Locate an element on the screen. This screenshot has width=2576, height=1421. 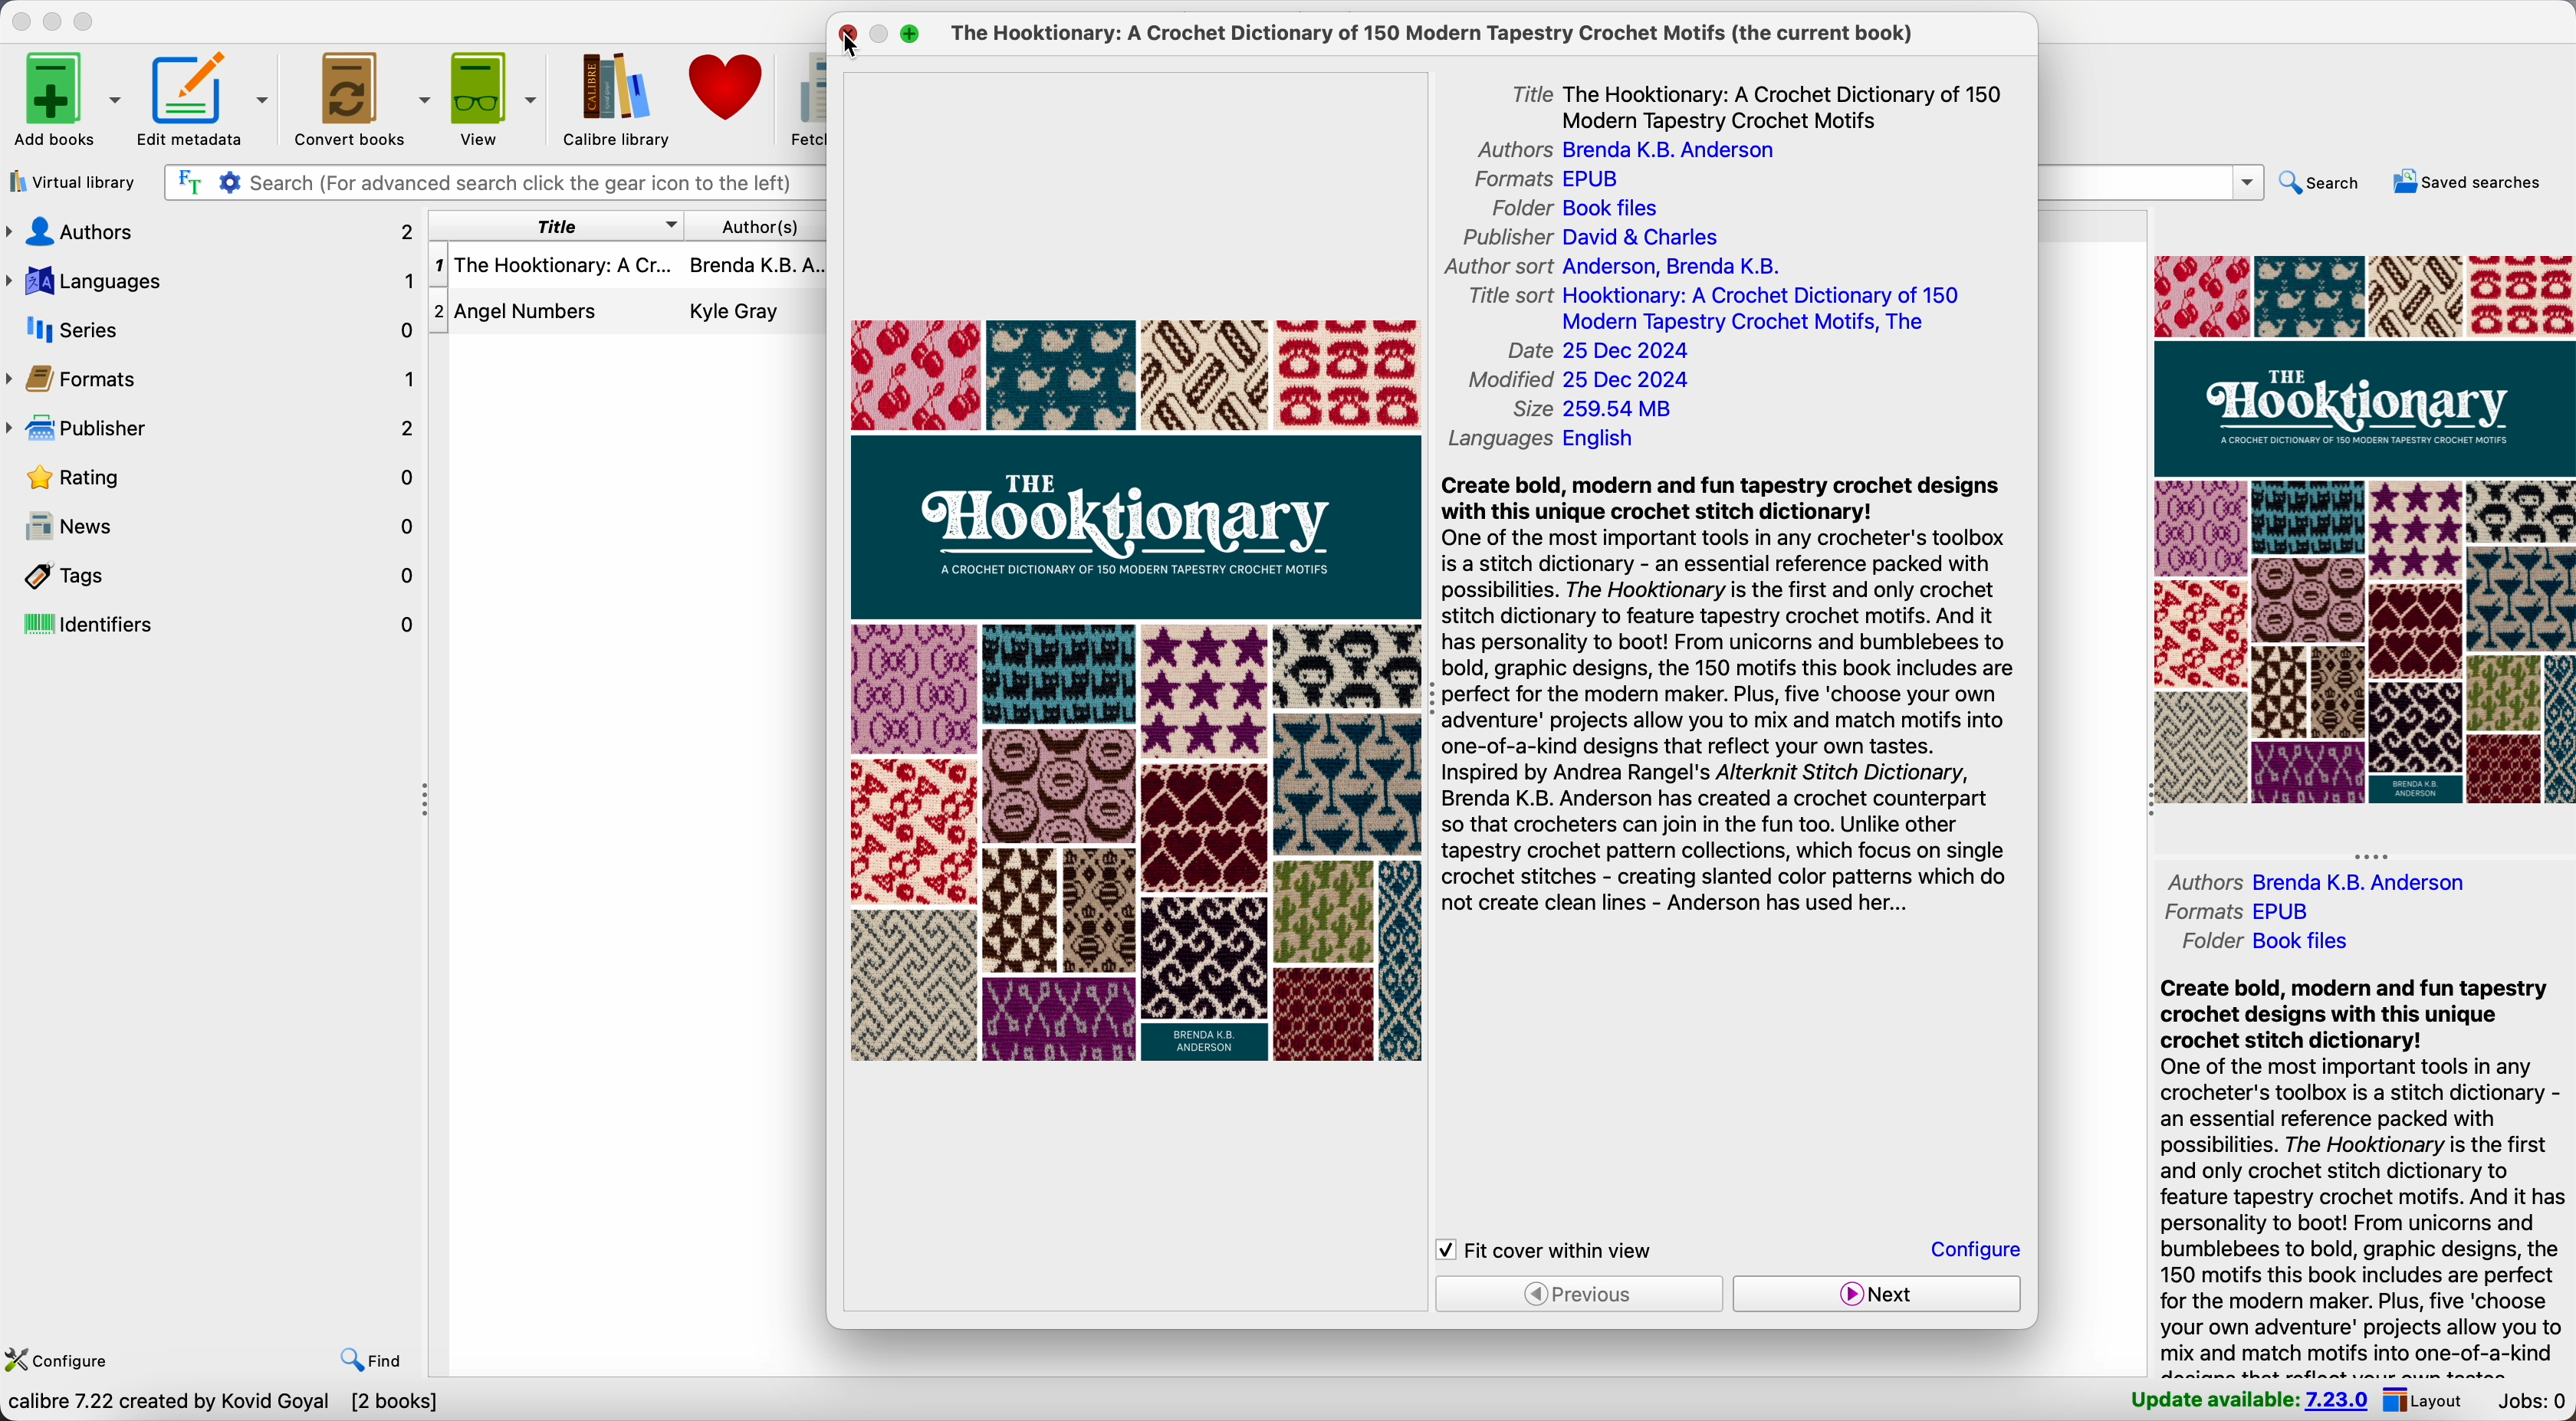
publisher is located at coordinates (1589, 238).